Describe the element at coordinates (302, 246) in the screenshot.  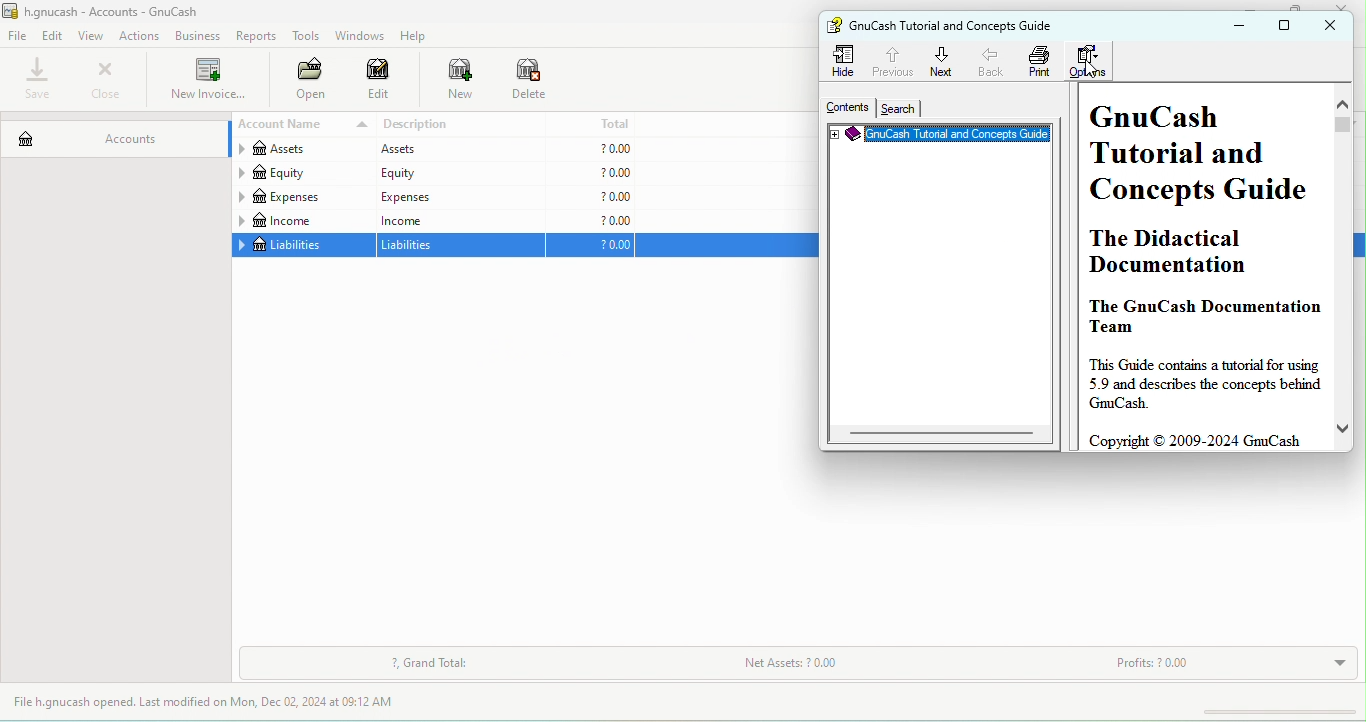
I see `liabilities` at that location.